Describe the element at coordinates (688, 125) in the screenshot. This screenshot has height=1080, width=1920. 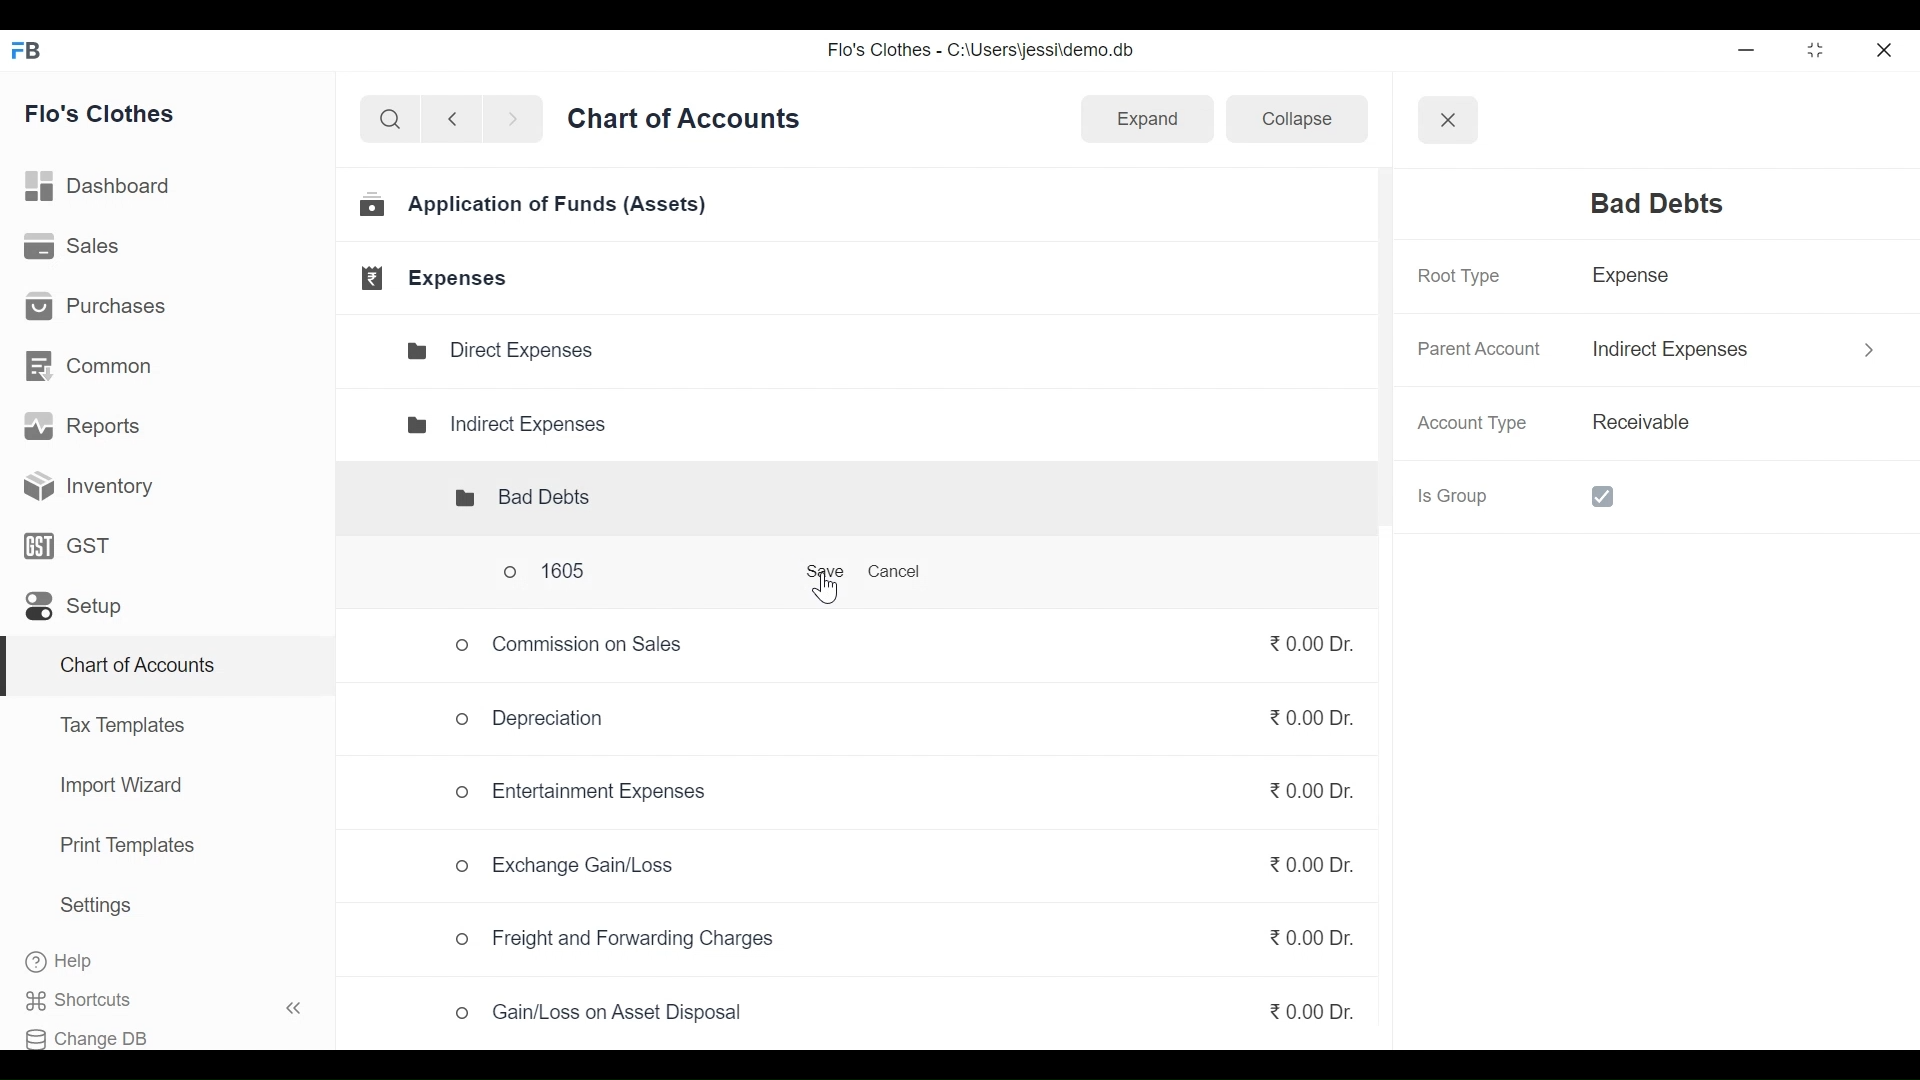
I see `Chart of Accounts` at that location.